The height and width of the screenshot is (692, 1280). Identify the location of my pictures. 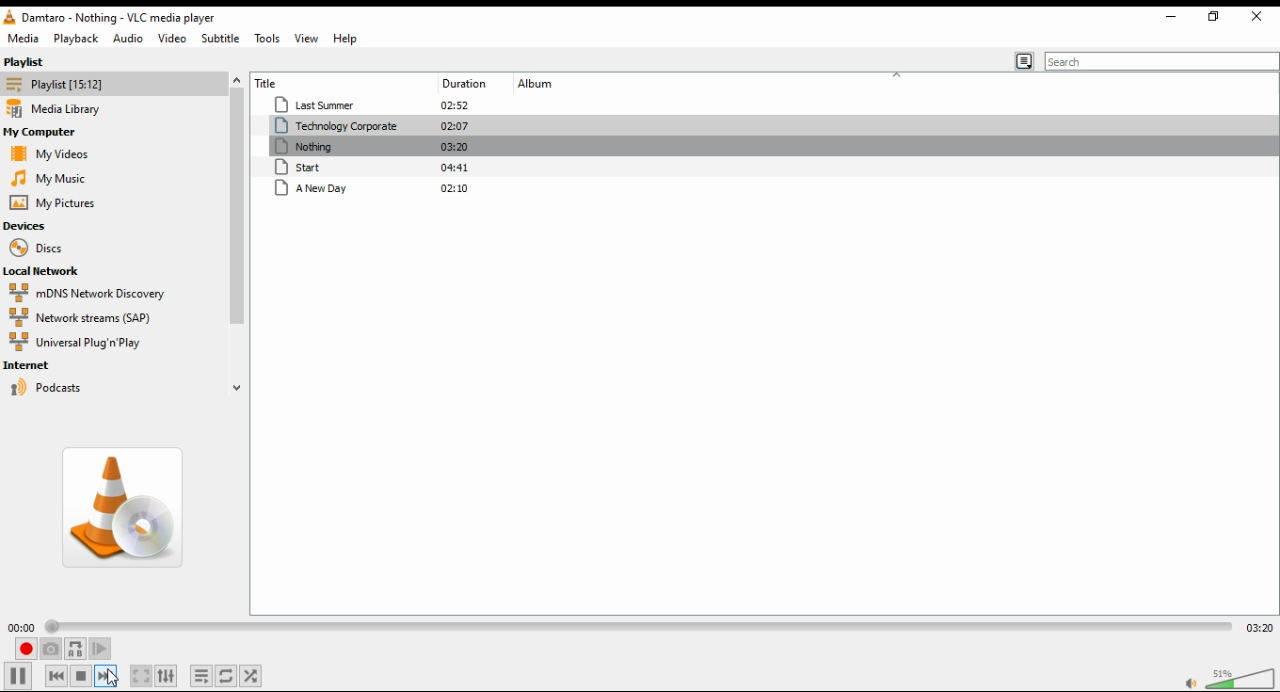
(48, 204).